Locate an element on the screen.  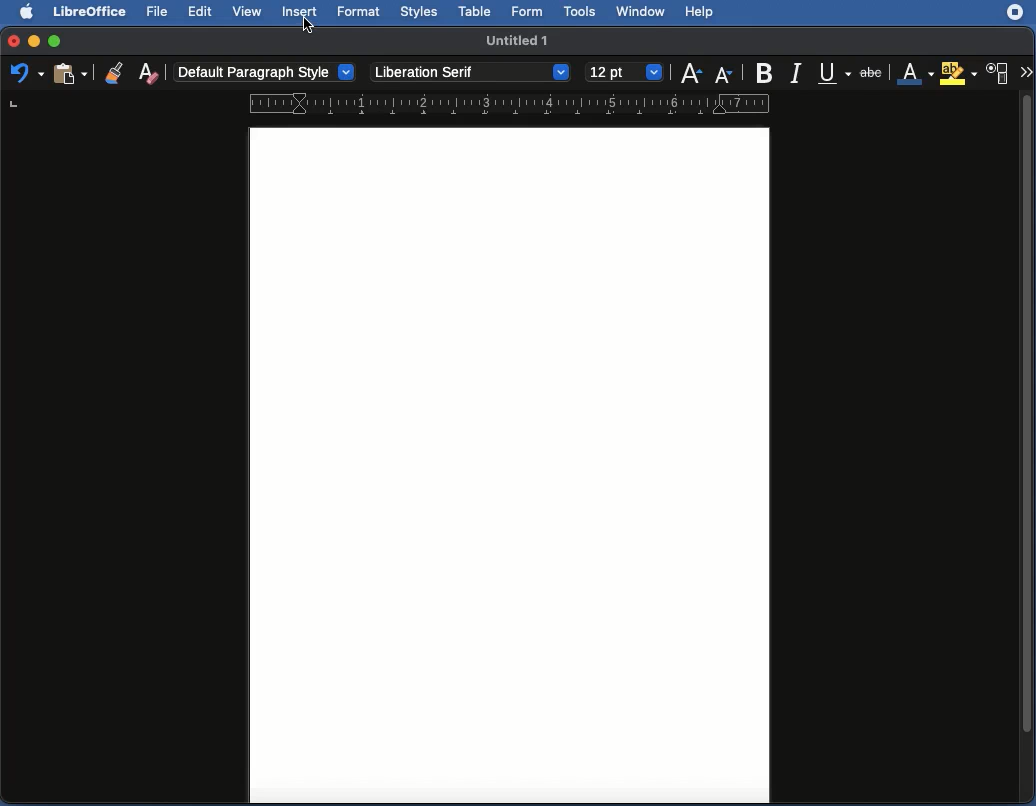
Help is located at coordinates (700, 11).